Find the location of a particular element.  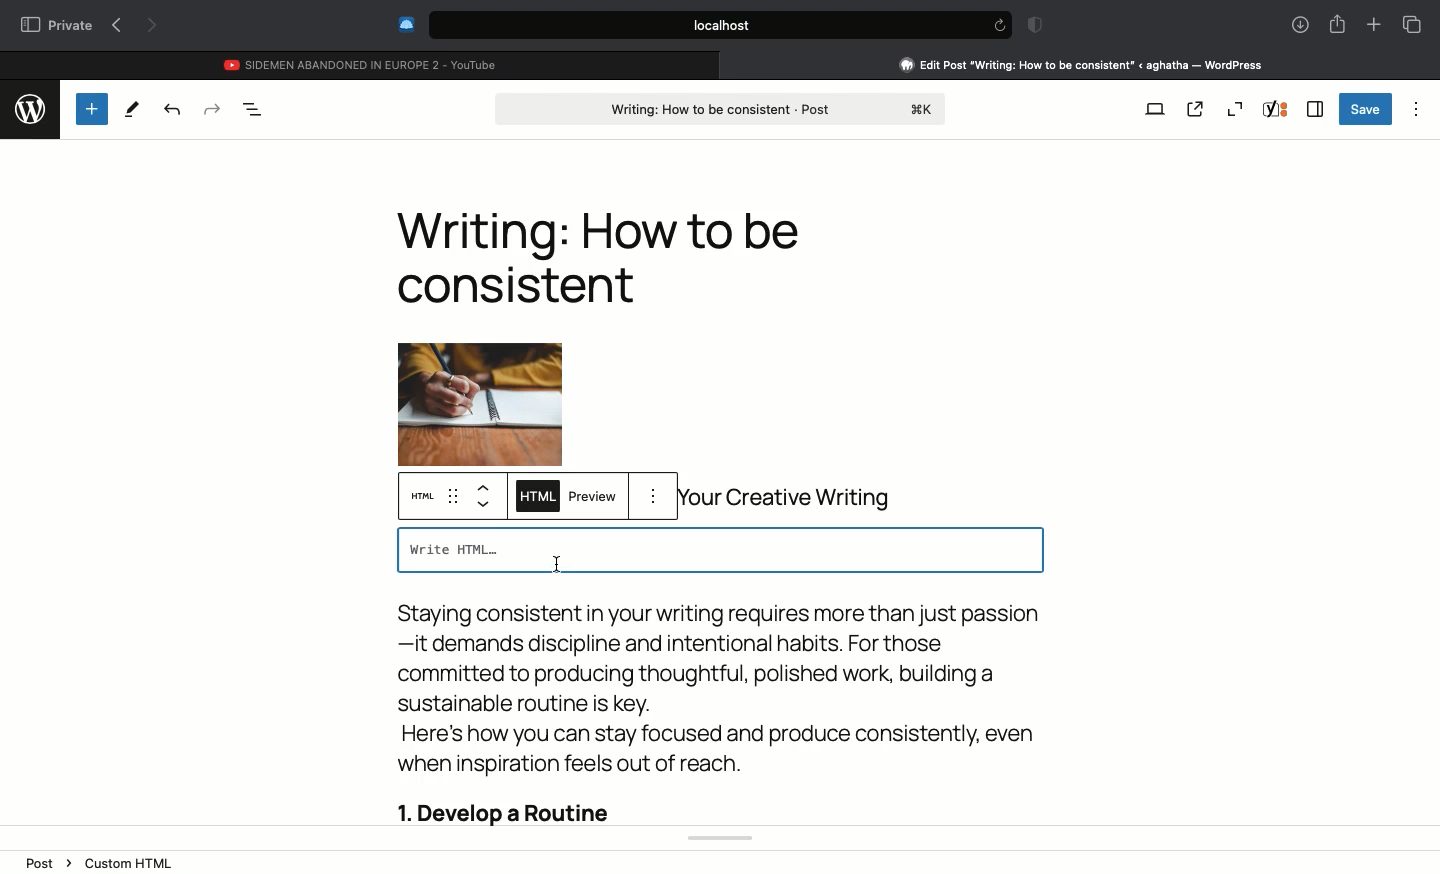

Extensions is located at coordinates (404, 24).